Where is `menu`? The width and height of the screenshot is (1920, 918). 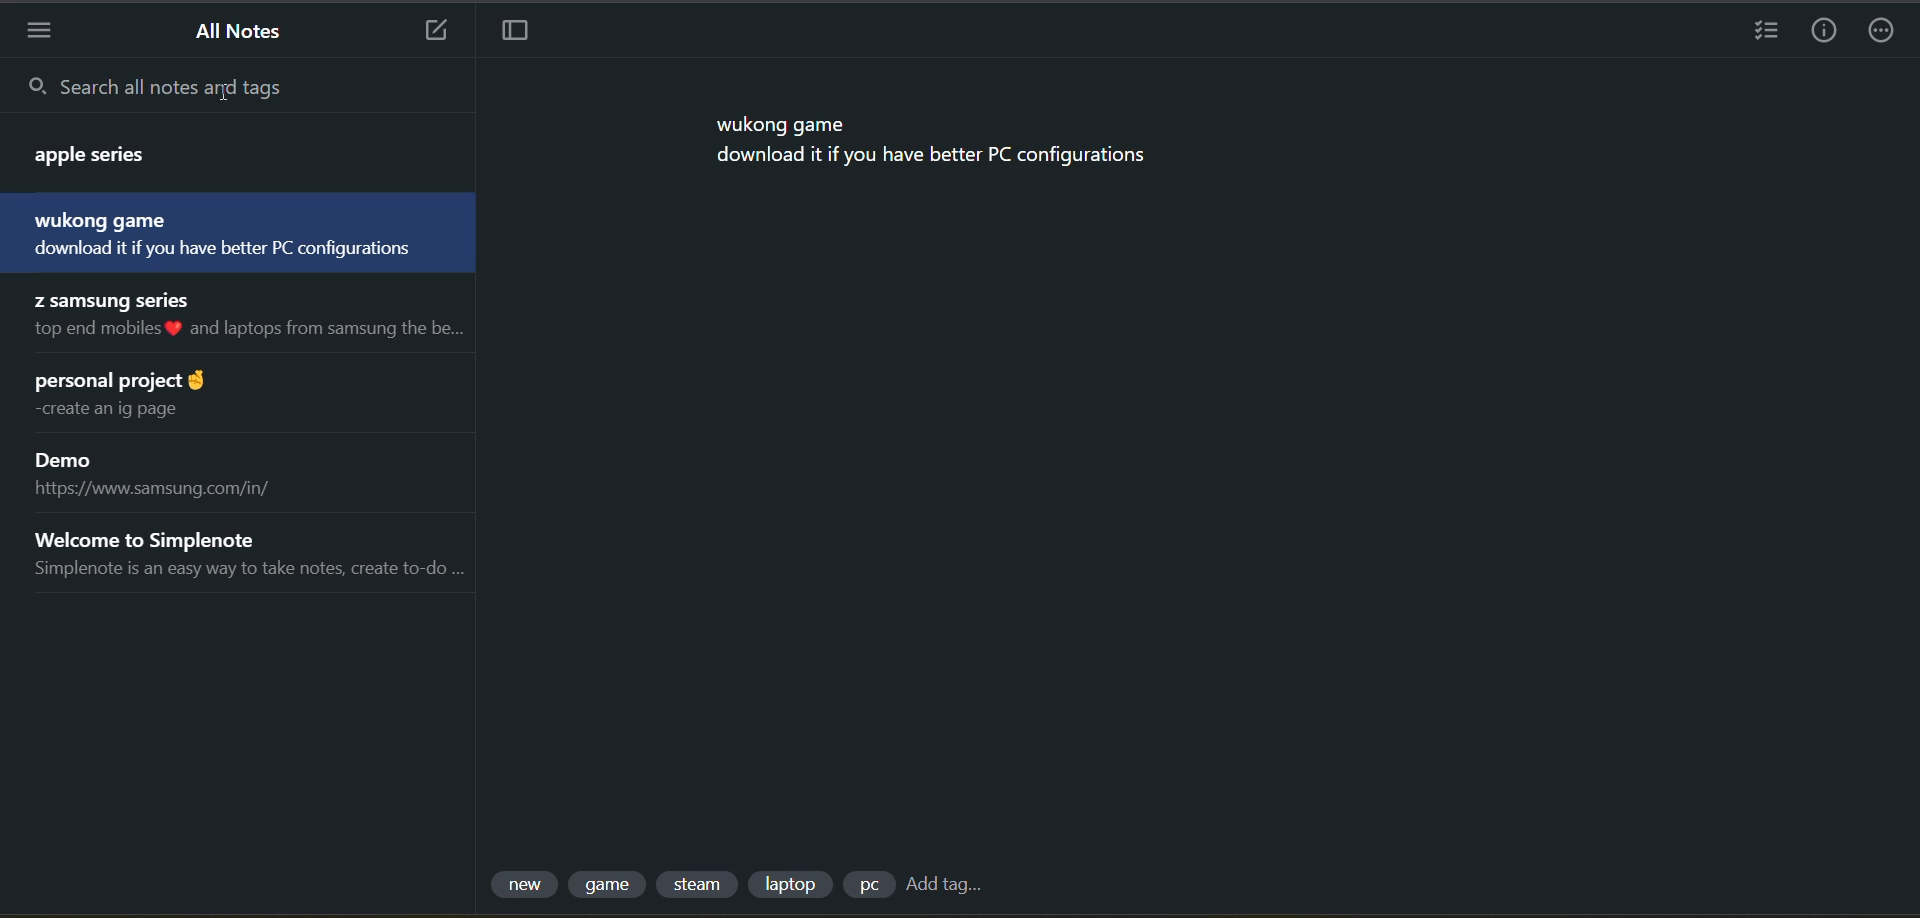 menu is located at coordinates (34, 30).